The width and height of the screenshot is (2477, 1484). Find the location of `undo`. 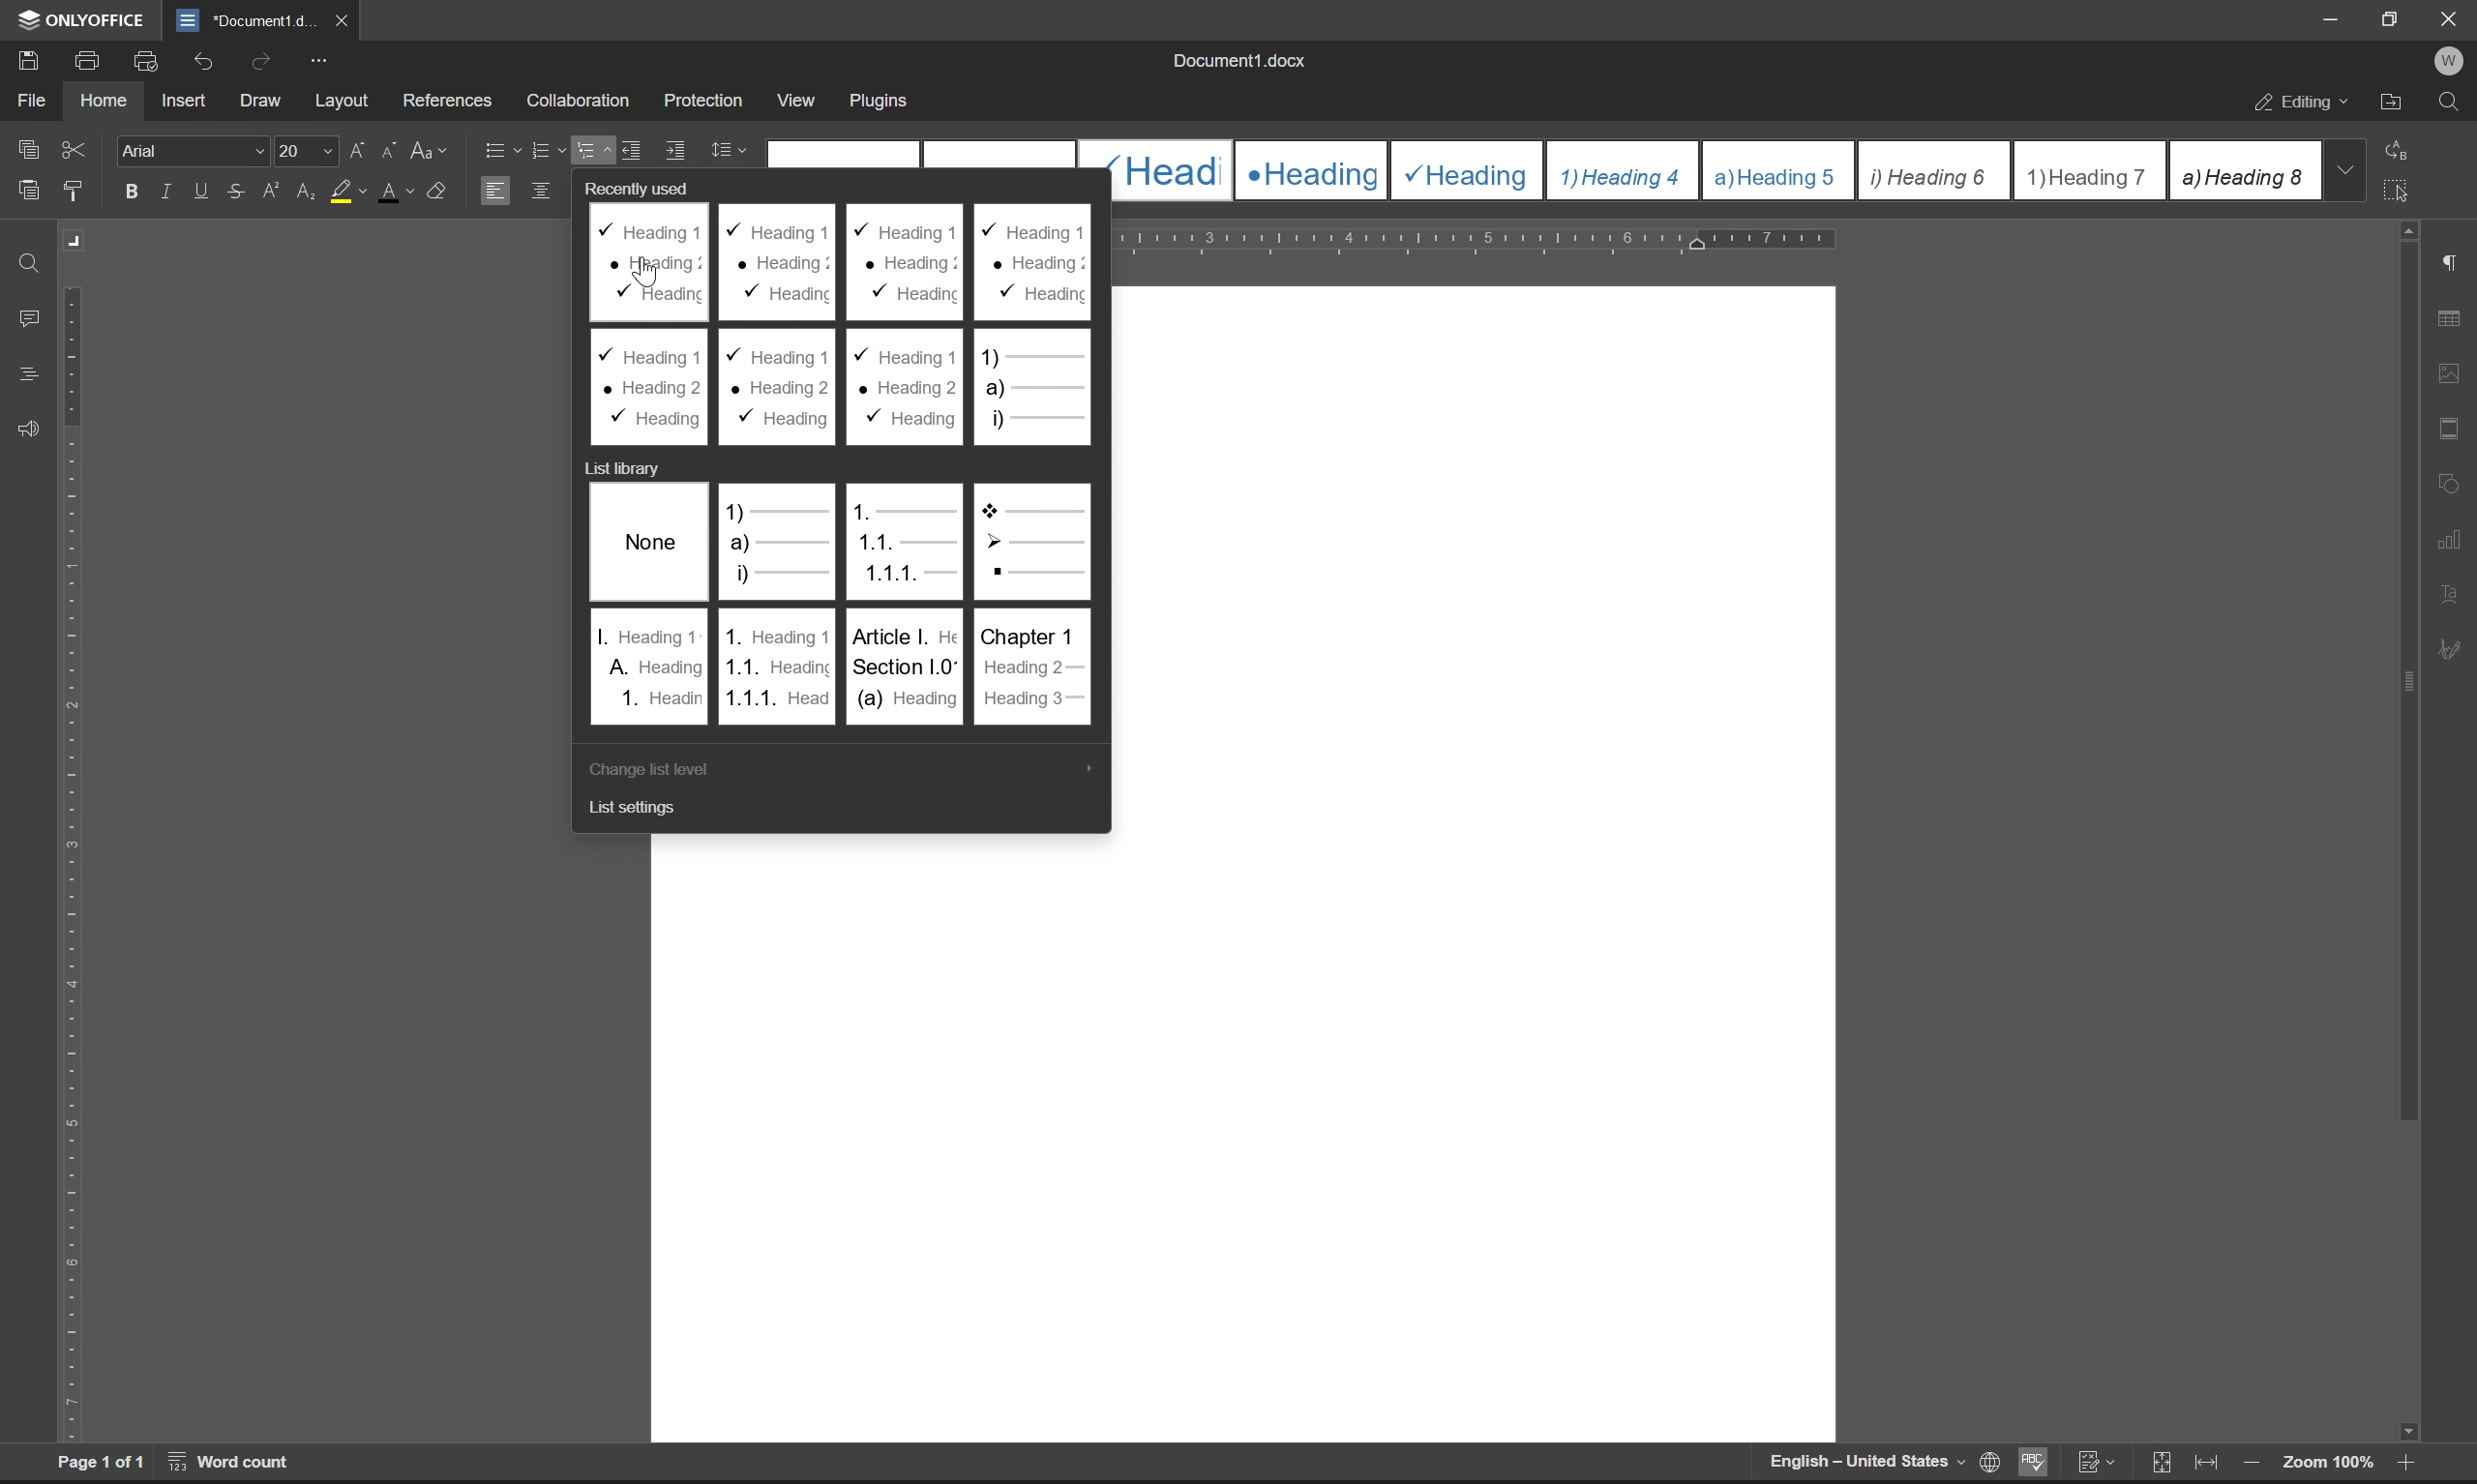

undo is located at coordinates (200, 64).